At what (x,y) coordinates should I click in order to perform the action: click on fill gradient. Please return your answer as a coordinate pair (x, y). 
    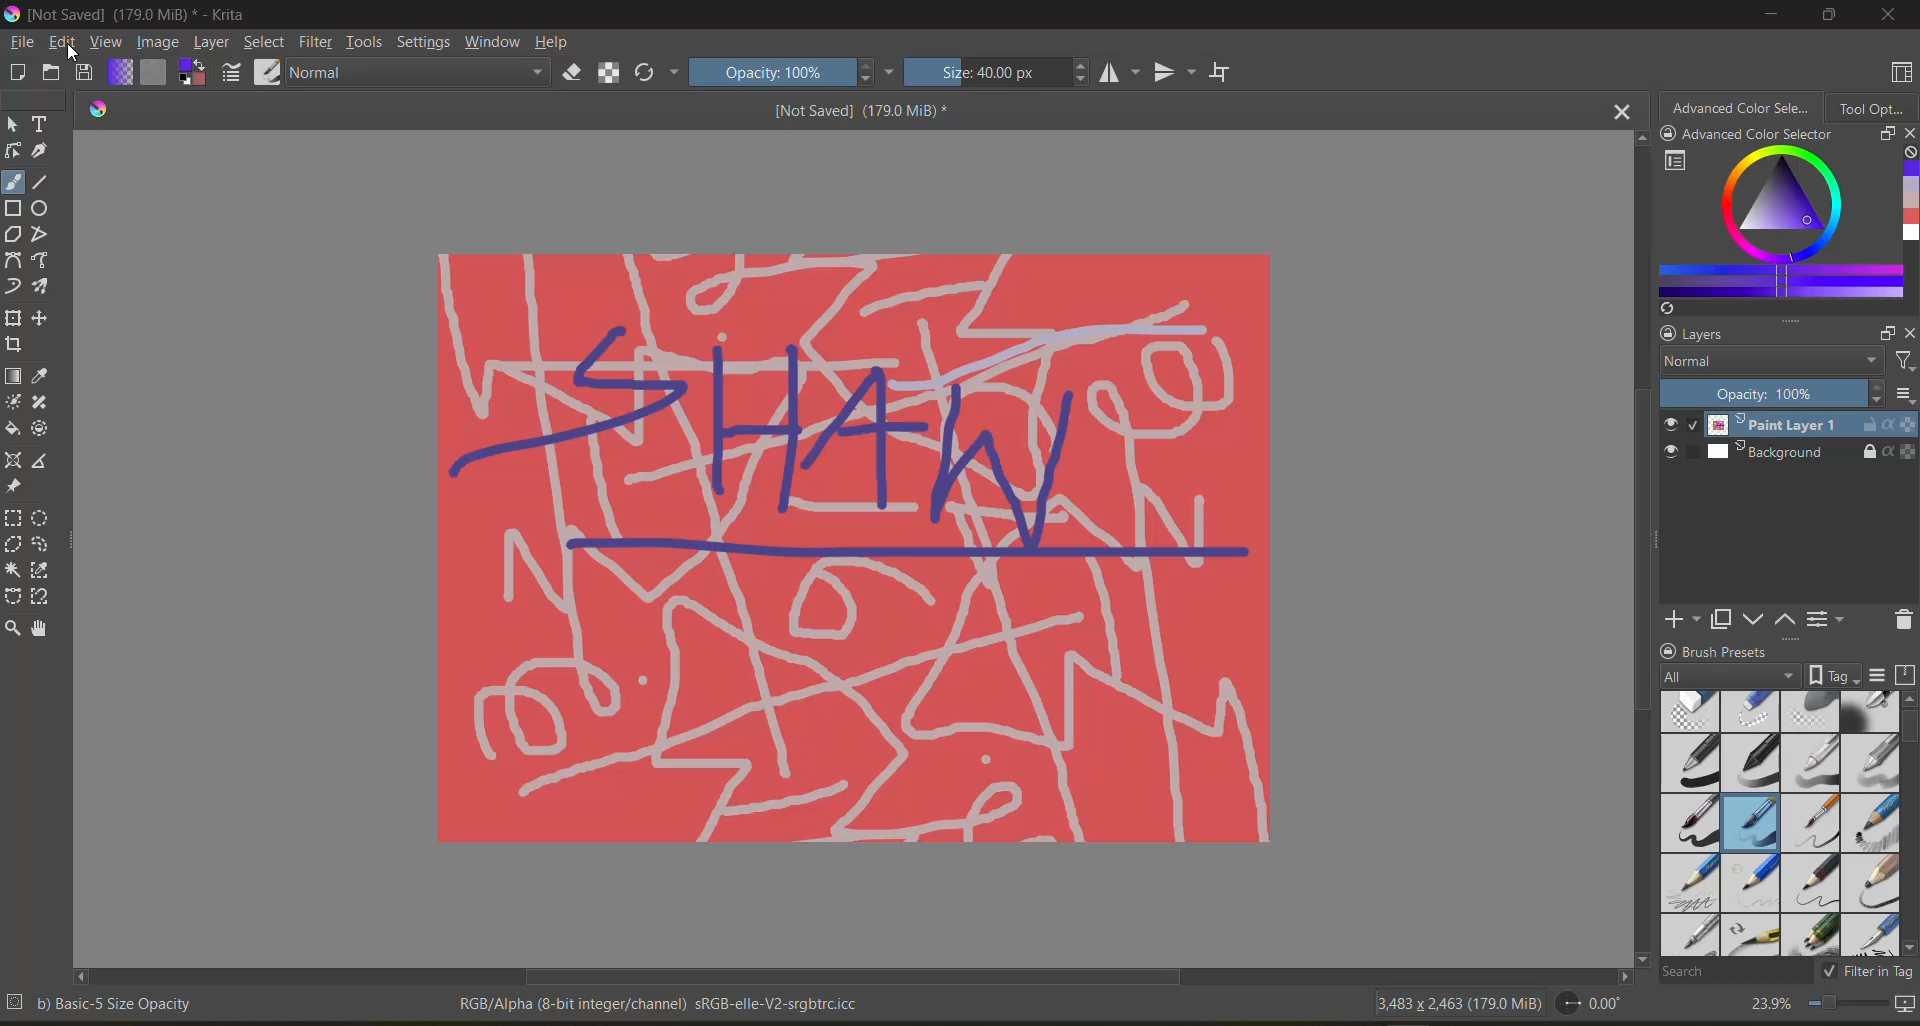
    Looking at the image, I should click on (121, 72).